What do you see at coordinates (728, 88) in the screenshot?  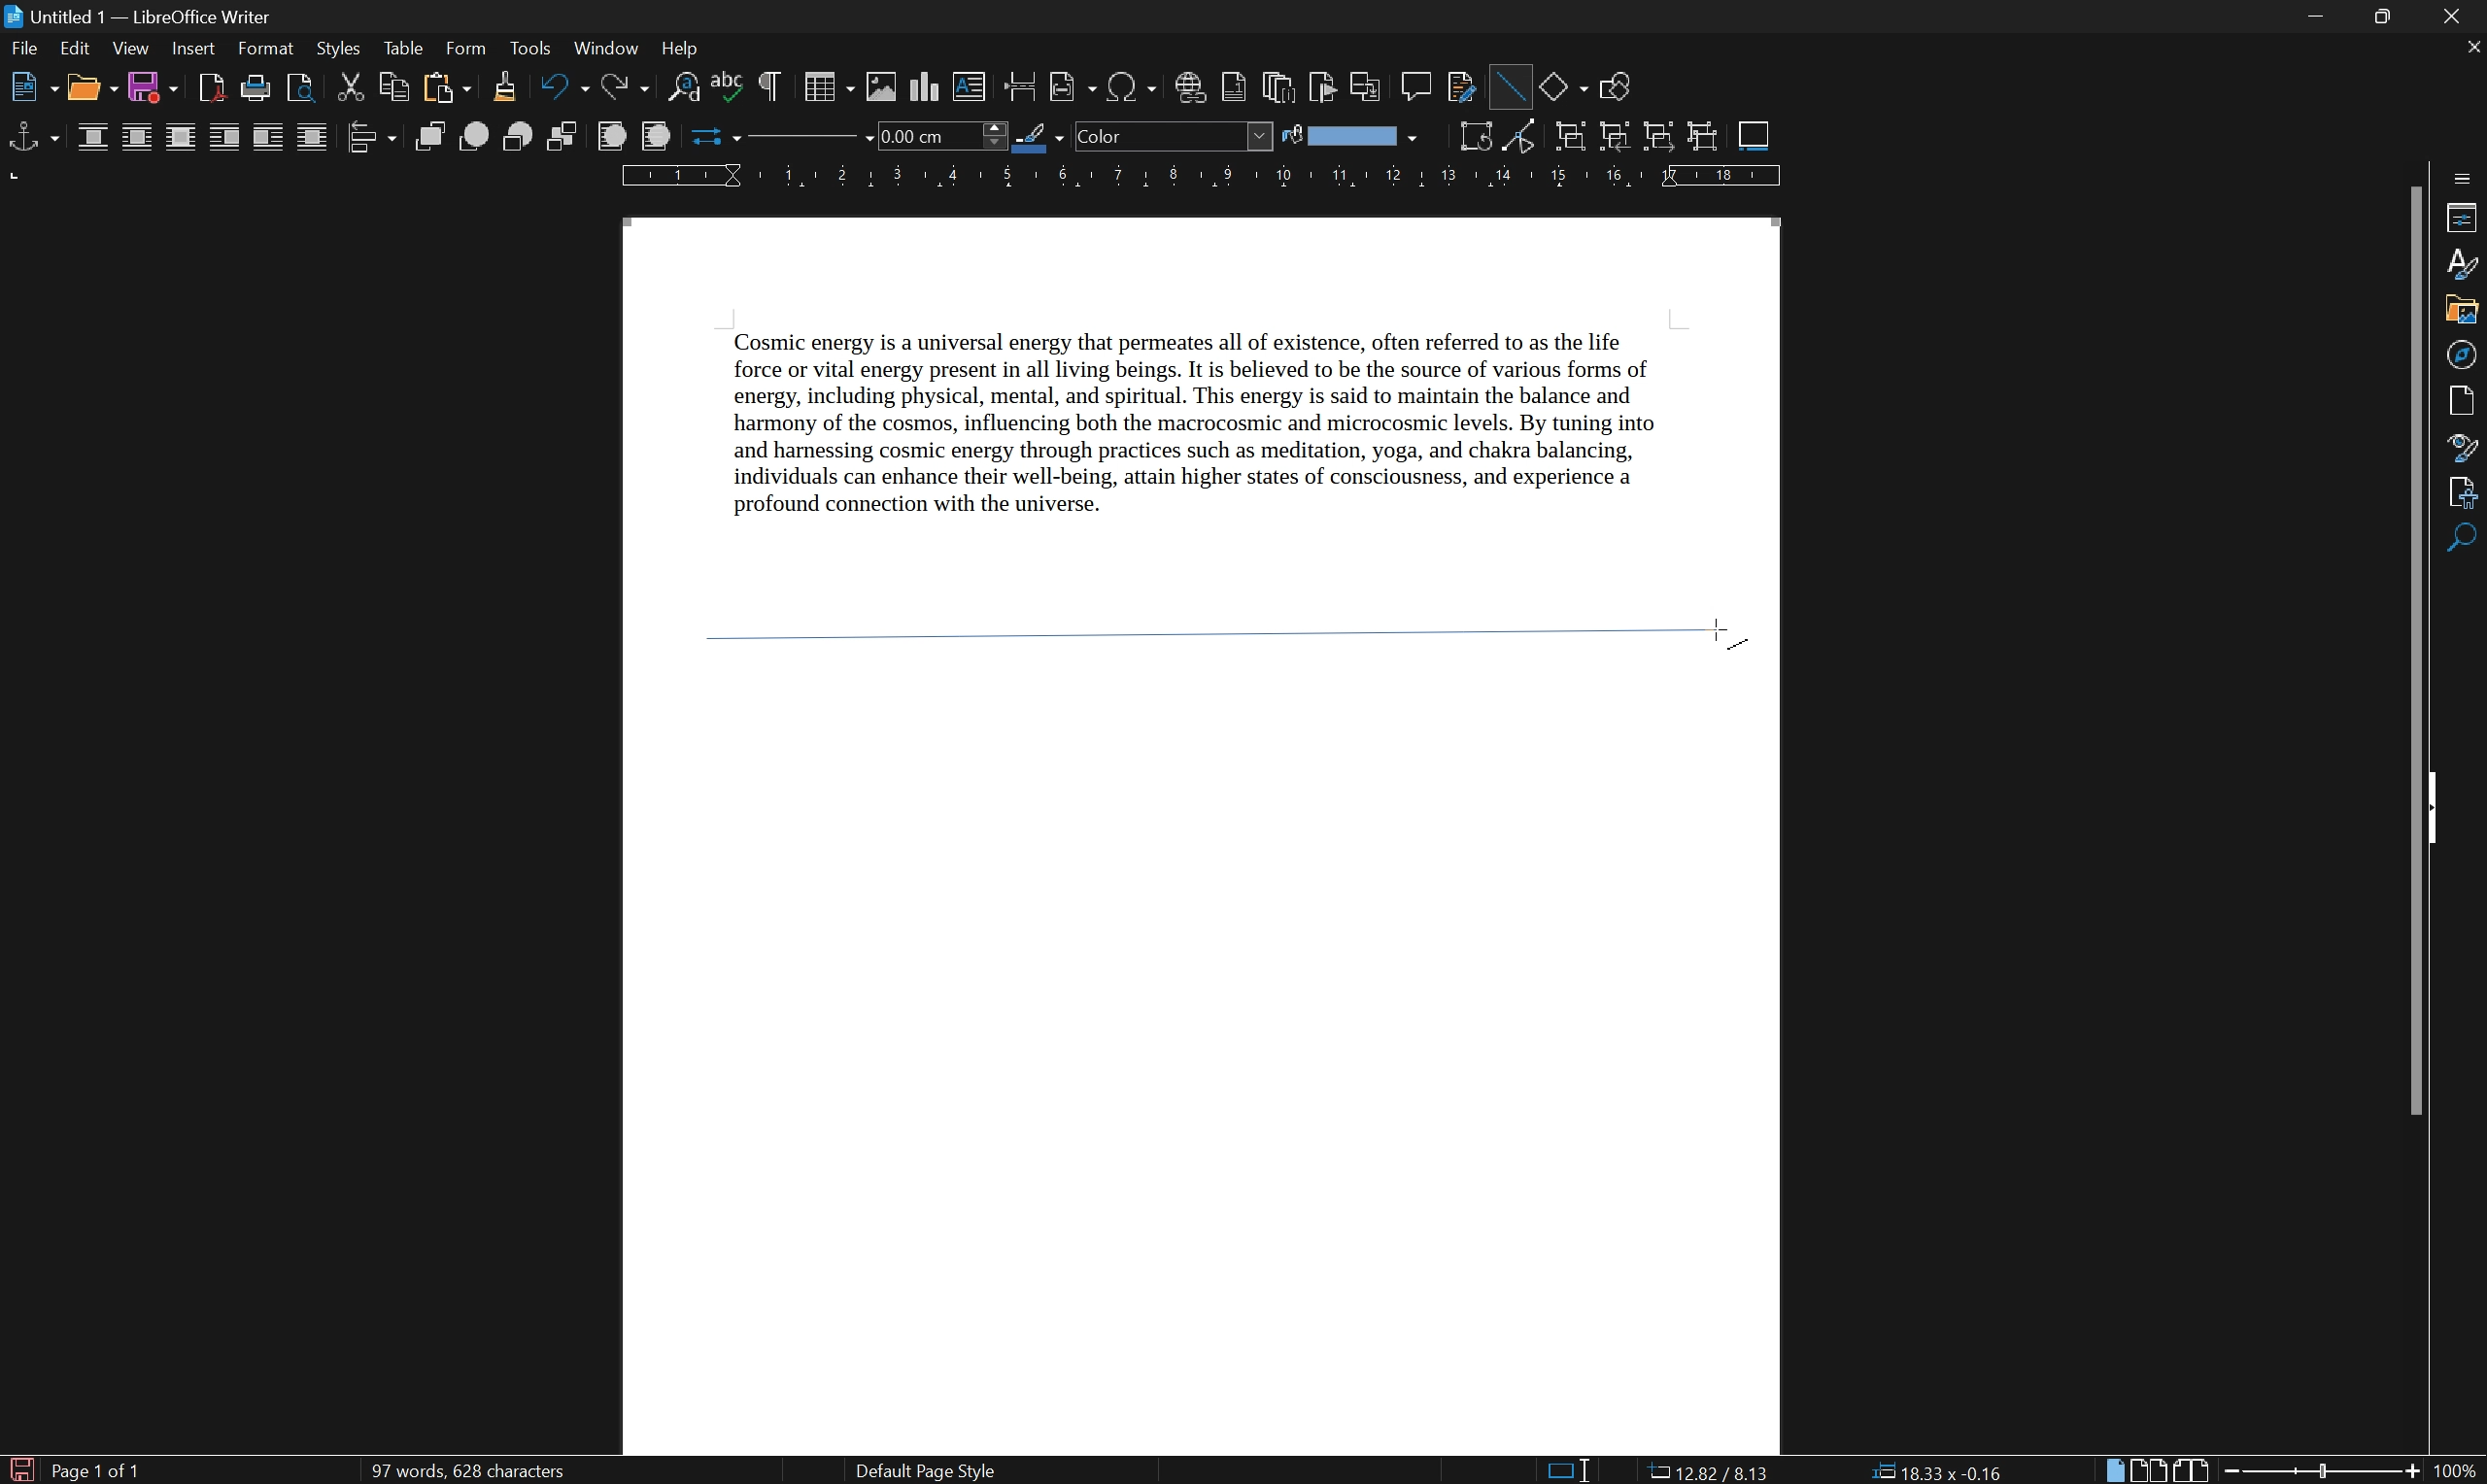 I see `spell checking` at bounding box center [728, 88].